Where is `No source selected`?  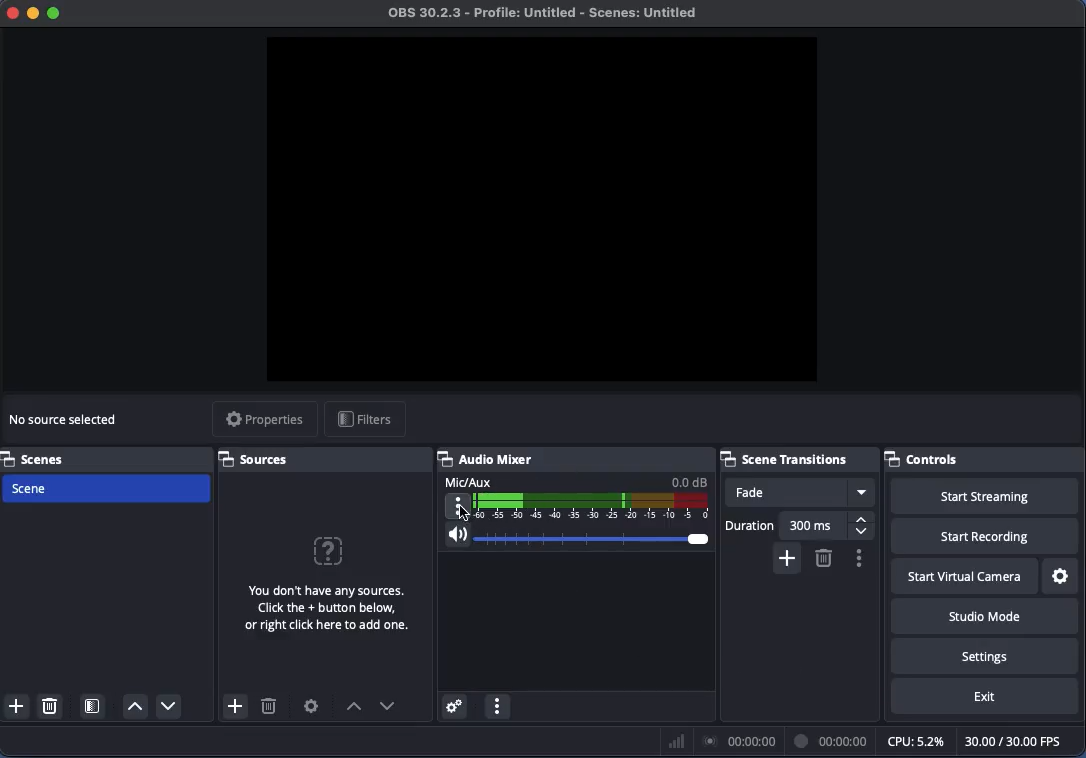 No source selected is located at coordinates (66, 421).